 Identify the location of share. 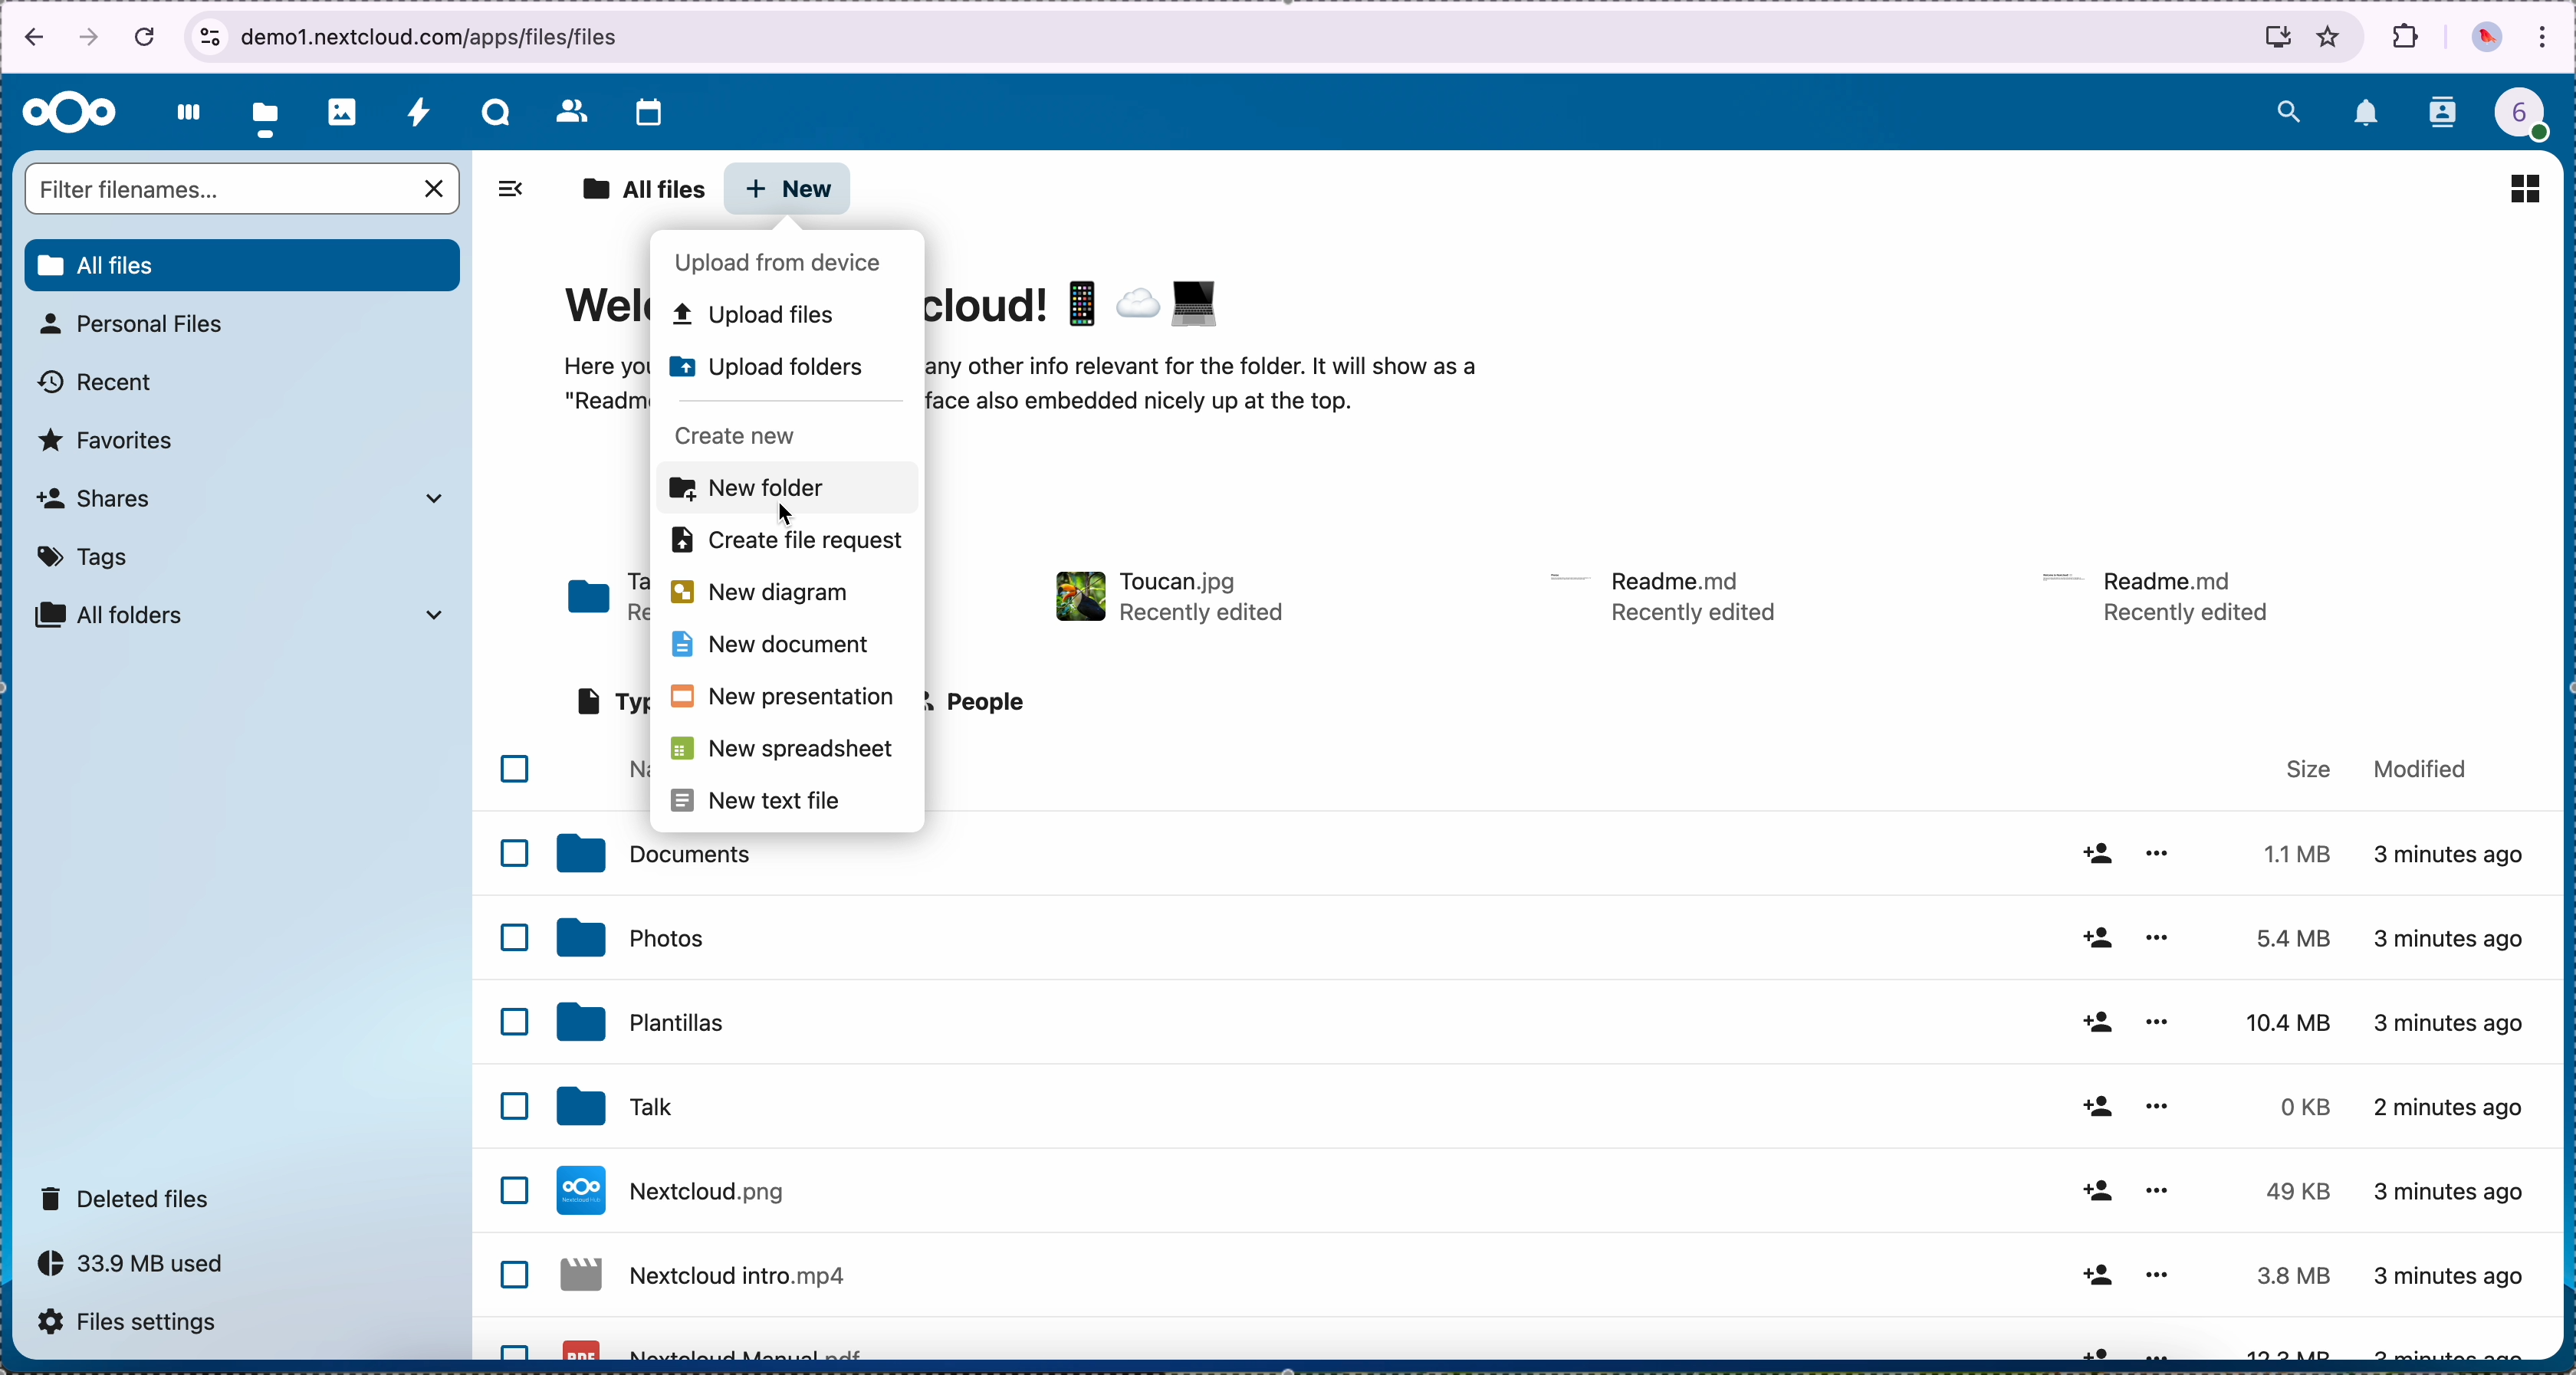
(2096, 1190).